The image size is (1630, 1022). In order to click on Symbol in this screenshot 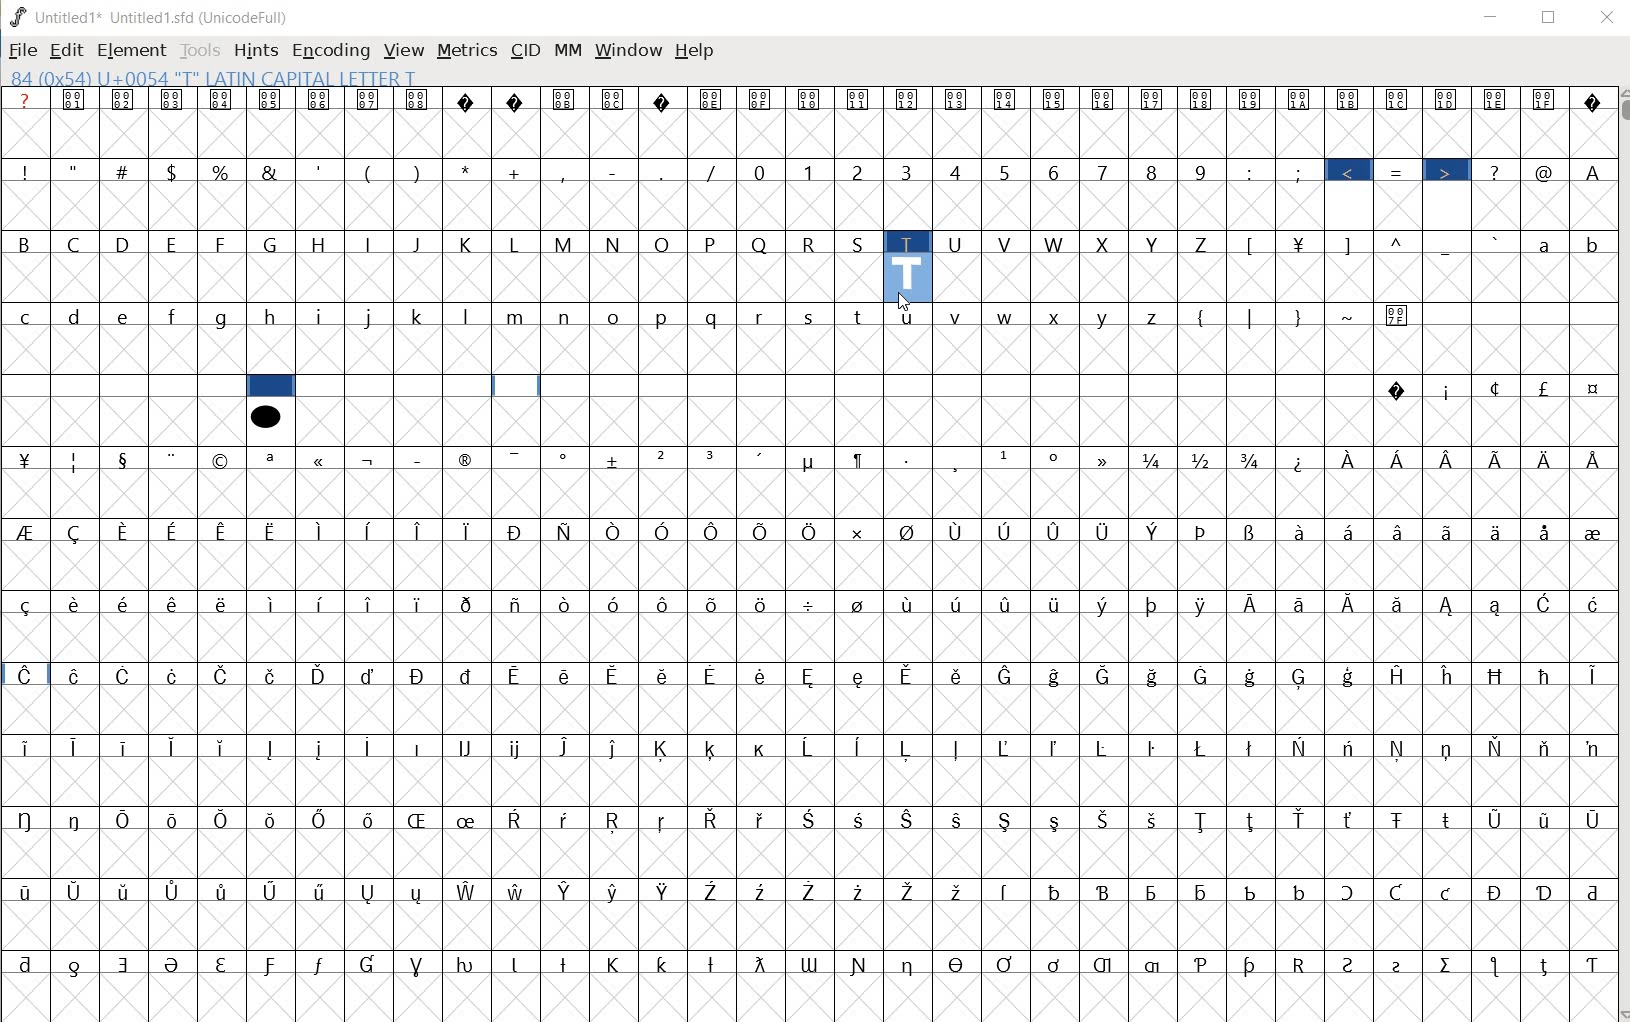, I will do `click(469, 747)`.